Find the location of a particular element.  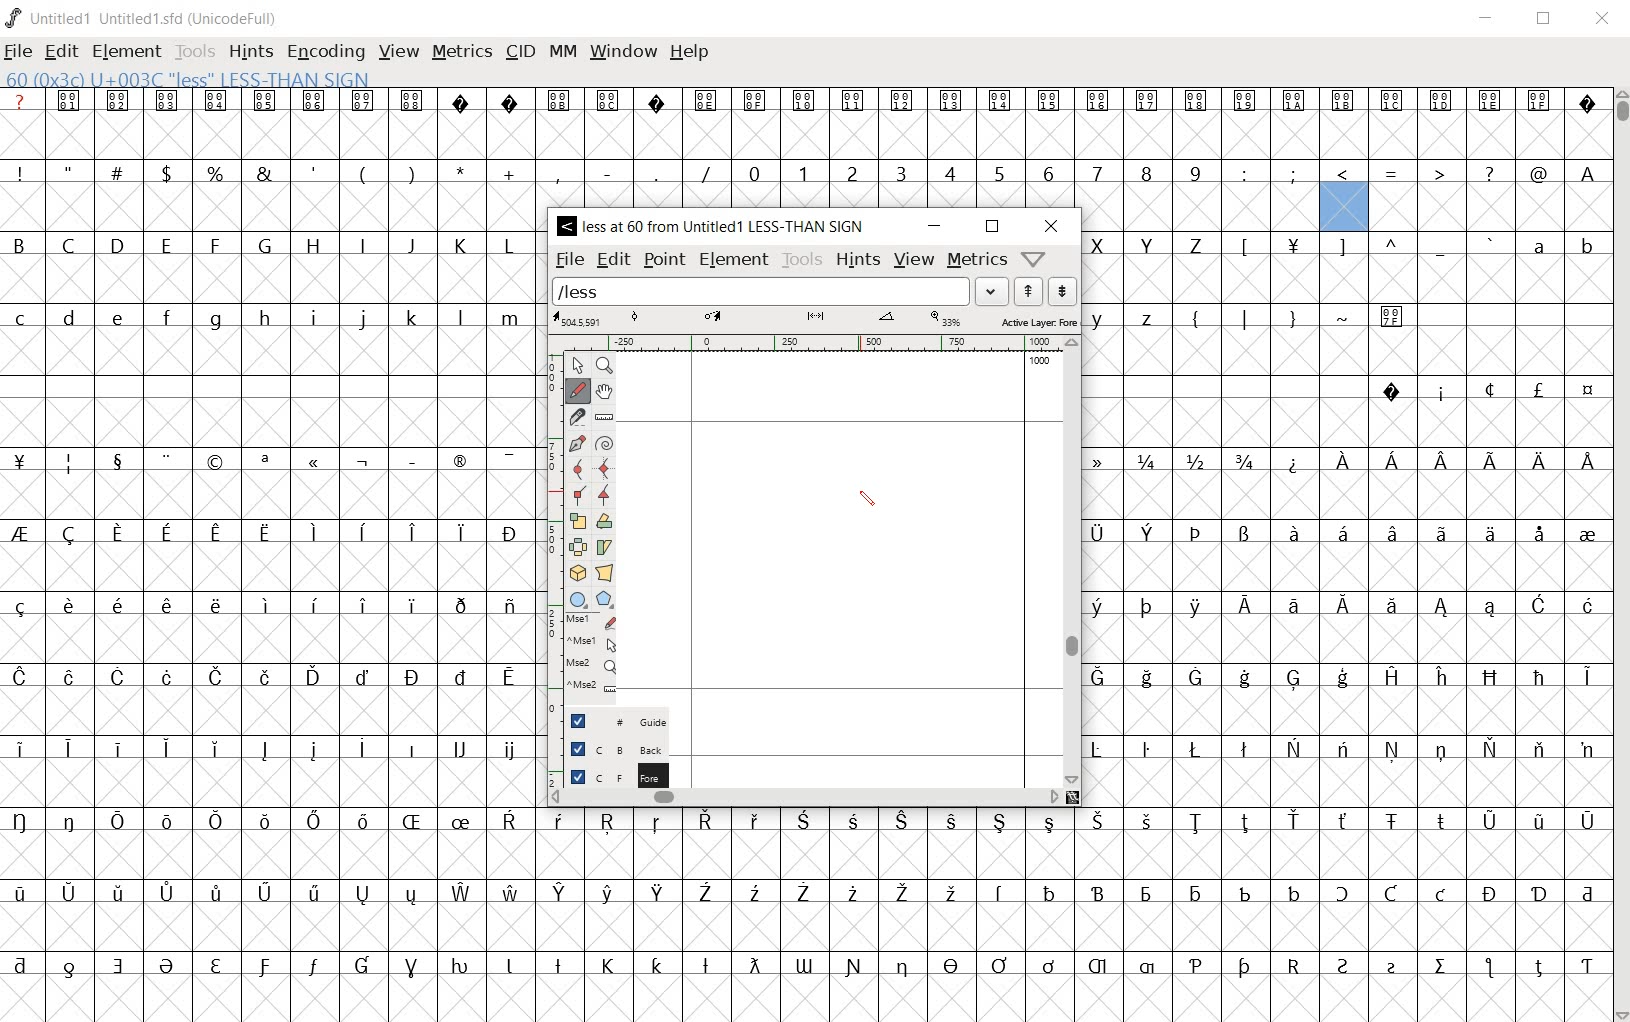

minimize is located at coordinates (1486, 18).